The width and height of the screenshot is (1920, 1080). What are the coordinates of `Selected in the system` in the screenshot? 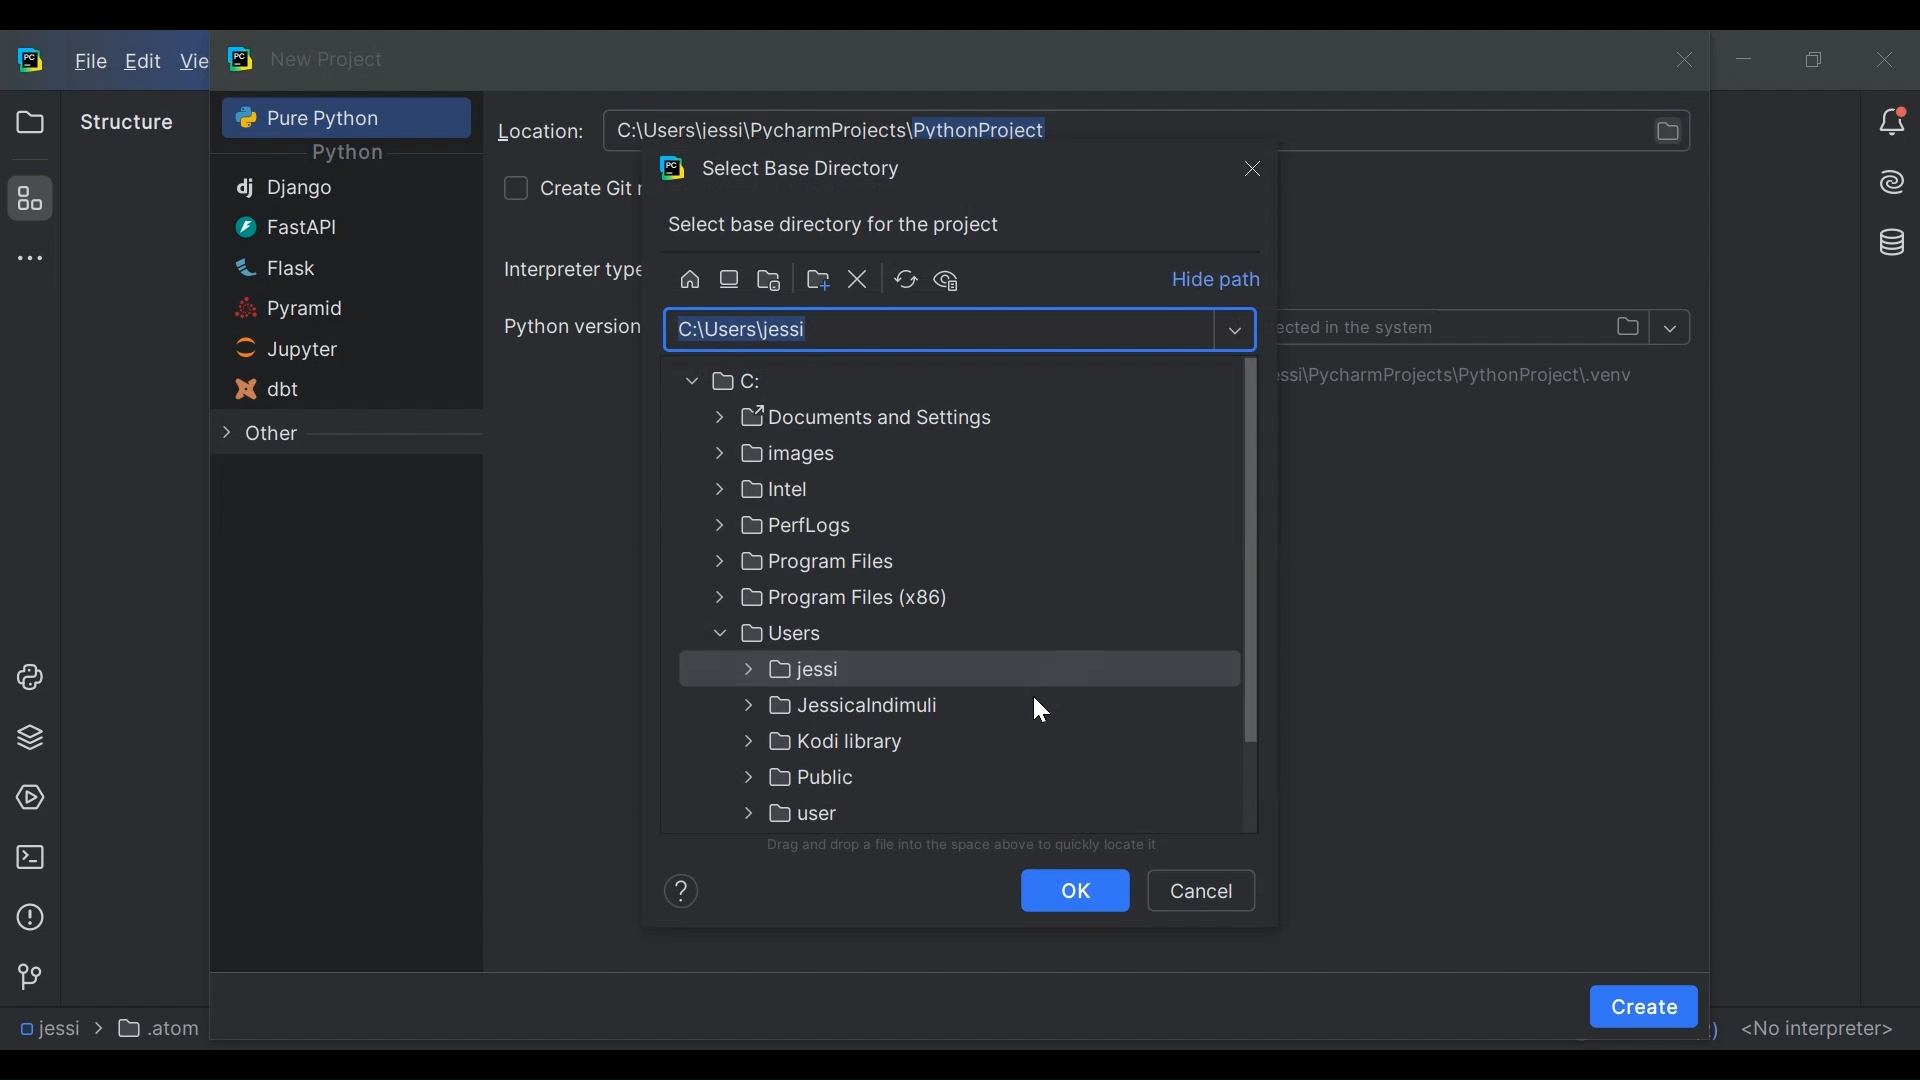 It's located at (1466, 326).